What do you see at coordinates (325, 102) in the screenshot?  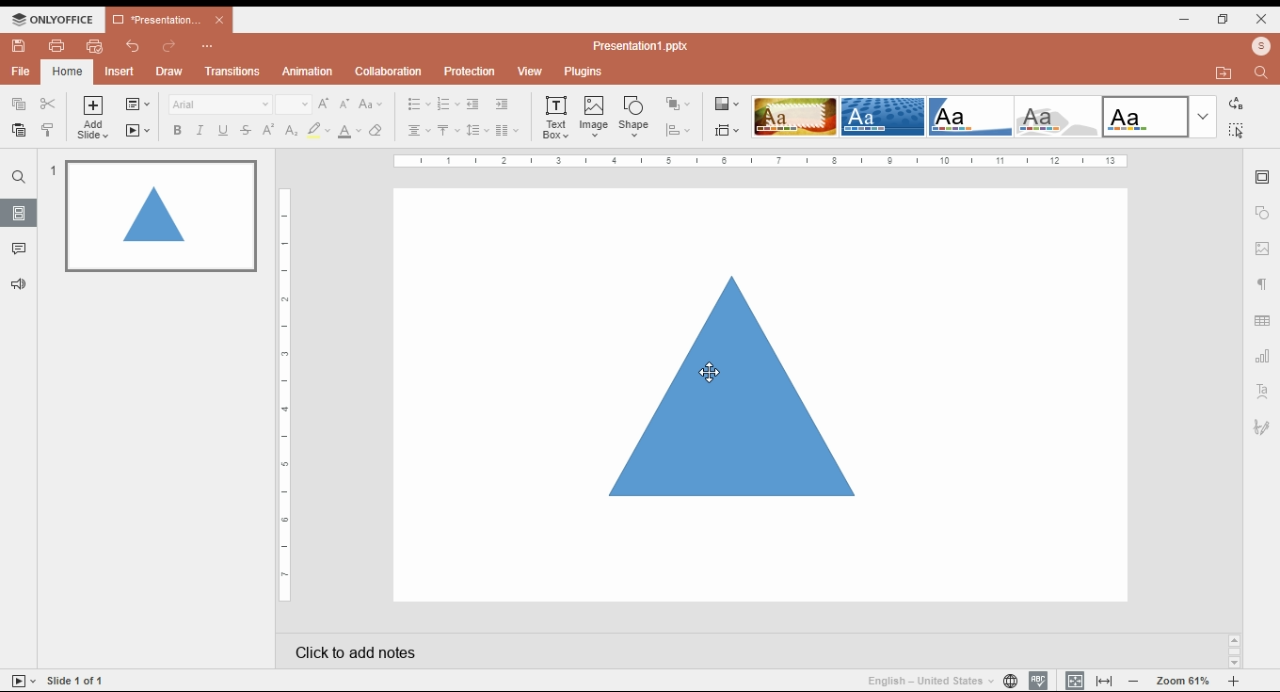 I see `increment font size` at bounding box center [325, 102].